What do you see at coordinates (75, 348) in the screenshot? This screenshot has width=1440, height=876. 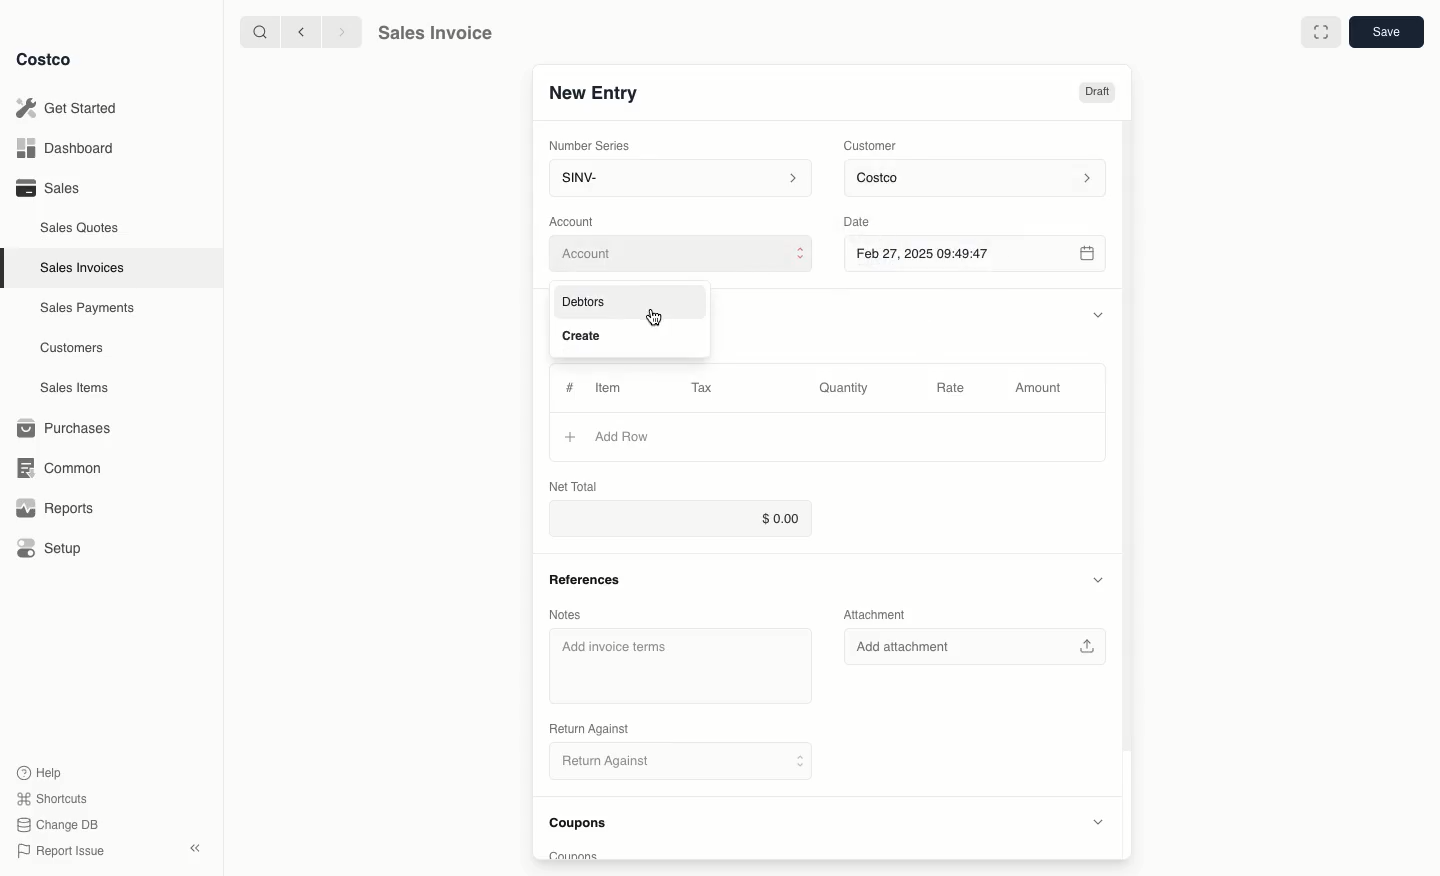 I see `Customers` at bounding box center [75, 348].